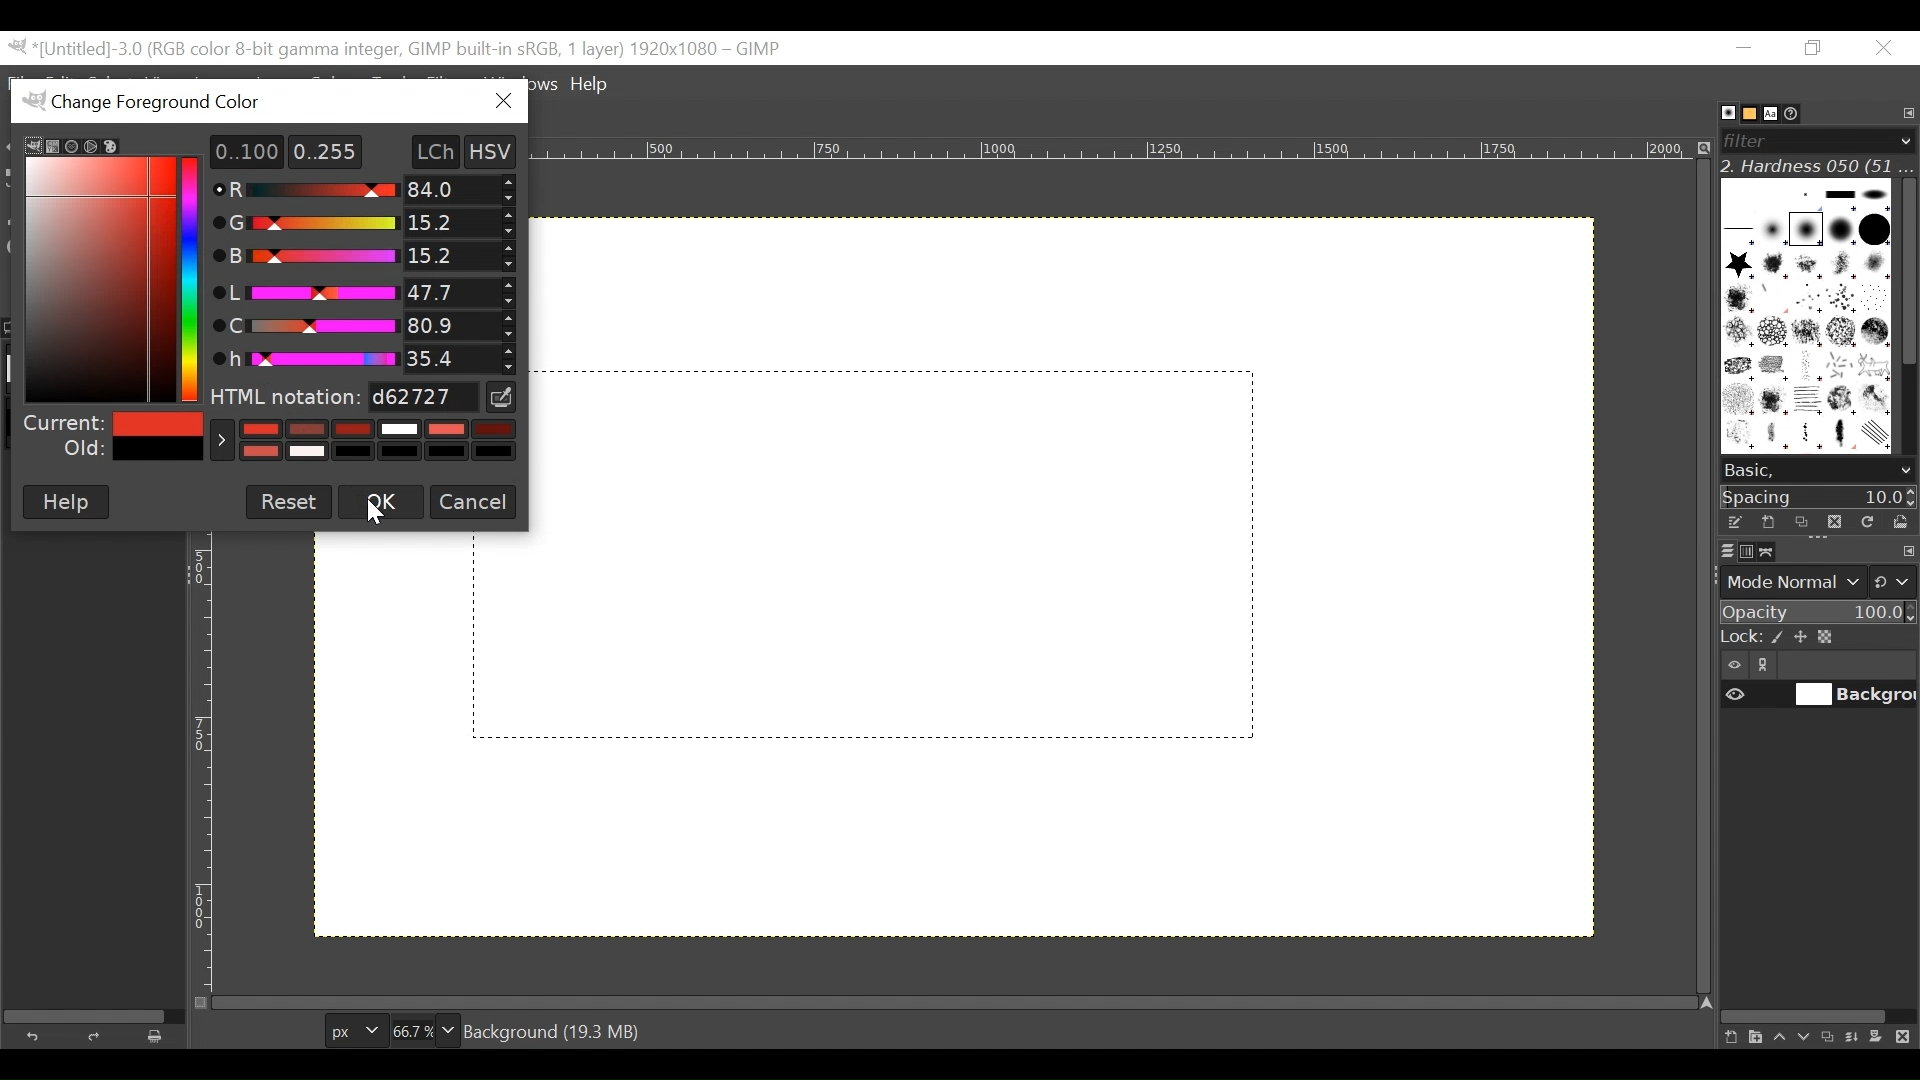 The image size is (1920, 1080). What do you see at coordinates (1817, 49) in the screenshot?
I see `Restore` at bounding box center [1817, 49].